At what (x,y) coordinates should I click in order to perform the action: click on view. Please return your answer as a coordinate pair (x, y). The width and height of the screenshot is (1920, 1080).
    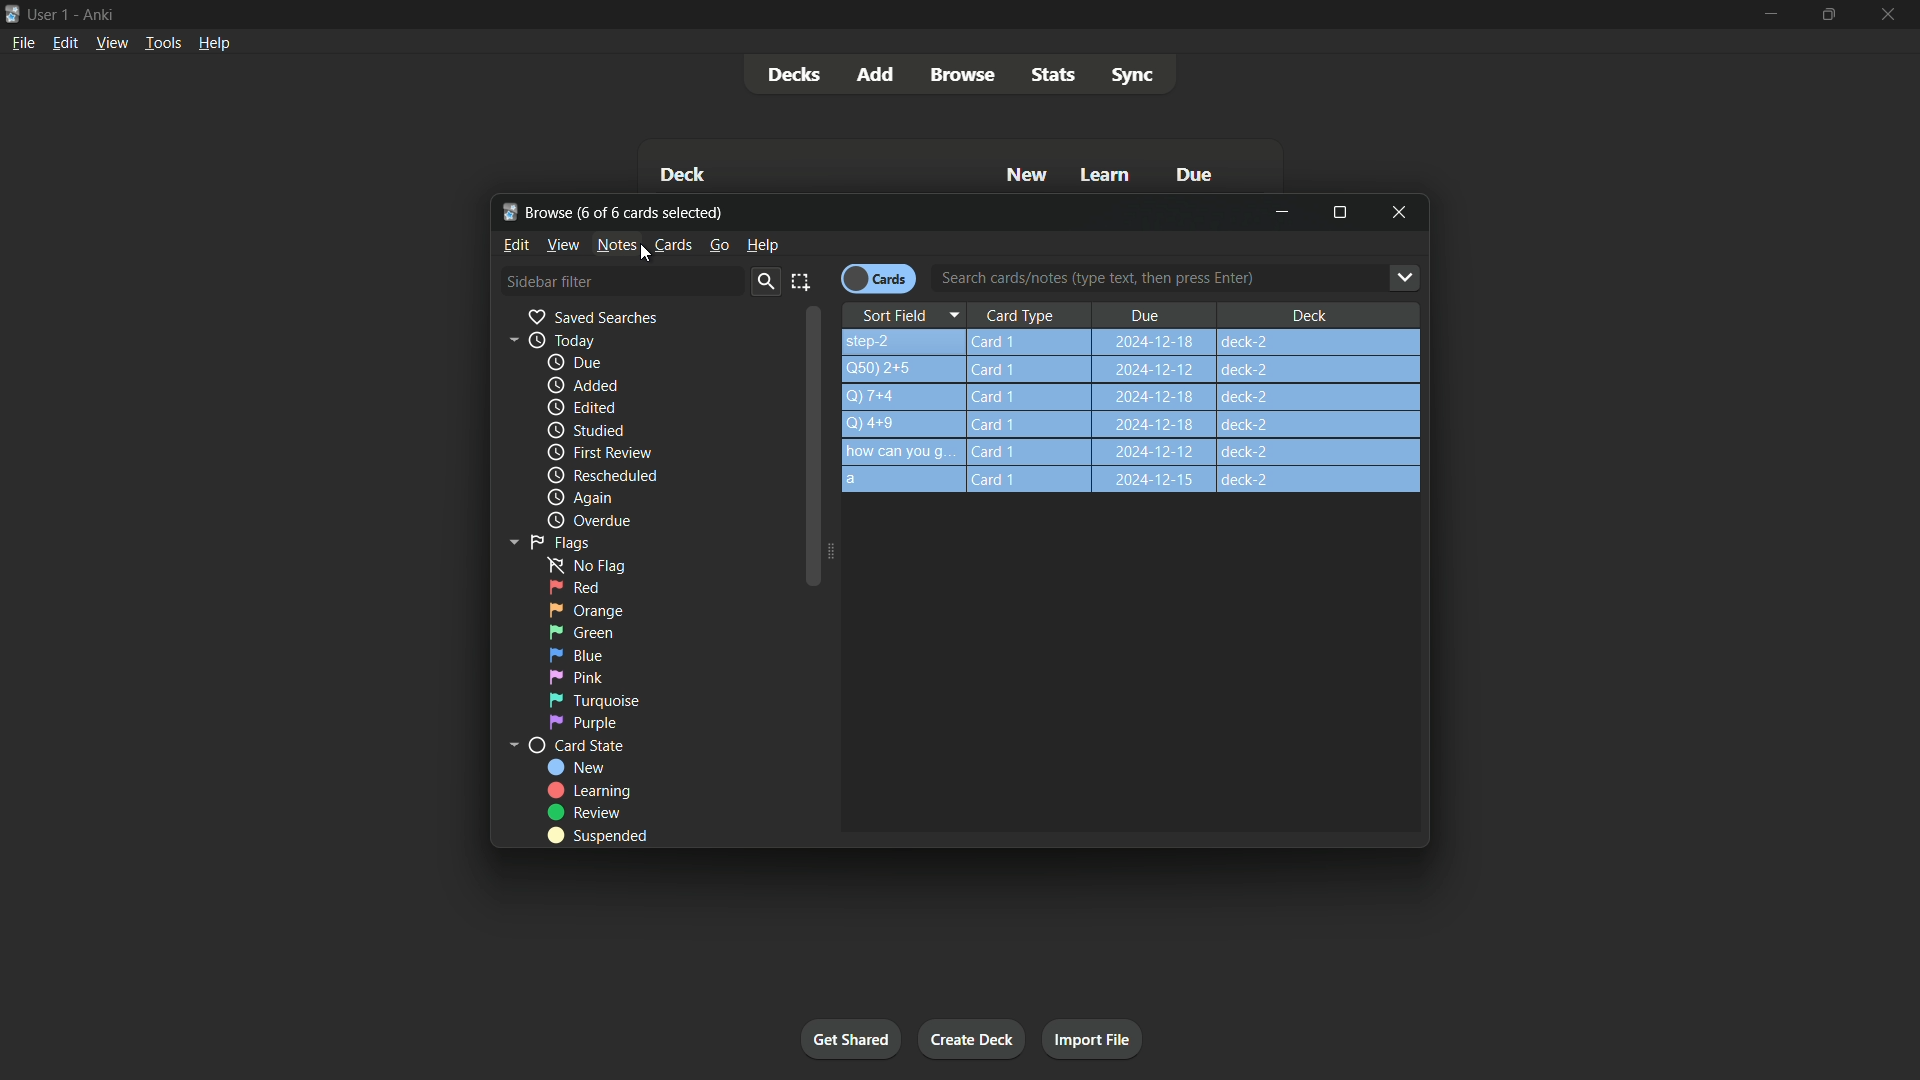
    Looking at the image, I should click on (564, 244).